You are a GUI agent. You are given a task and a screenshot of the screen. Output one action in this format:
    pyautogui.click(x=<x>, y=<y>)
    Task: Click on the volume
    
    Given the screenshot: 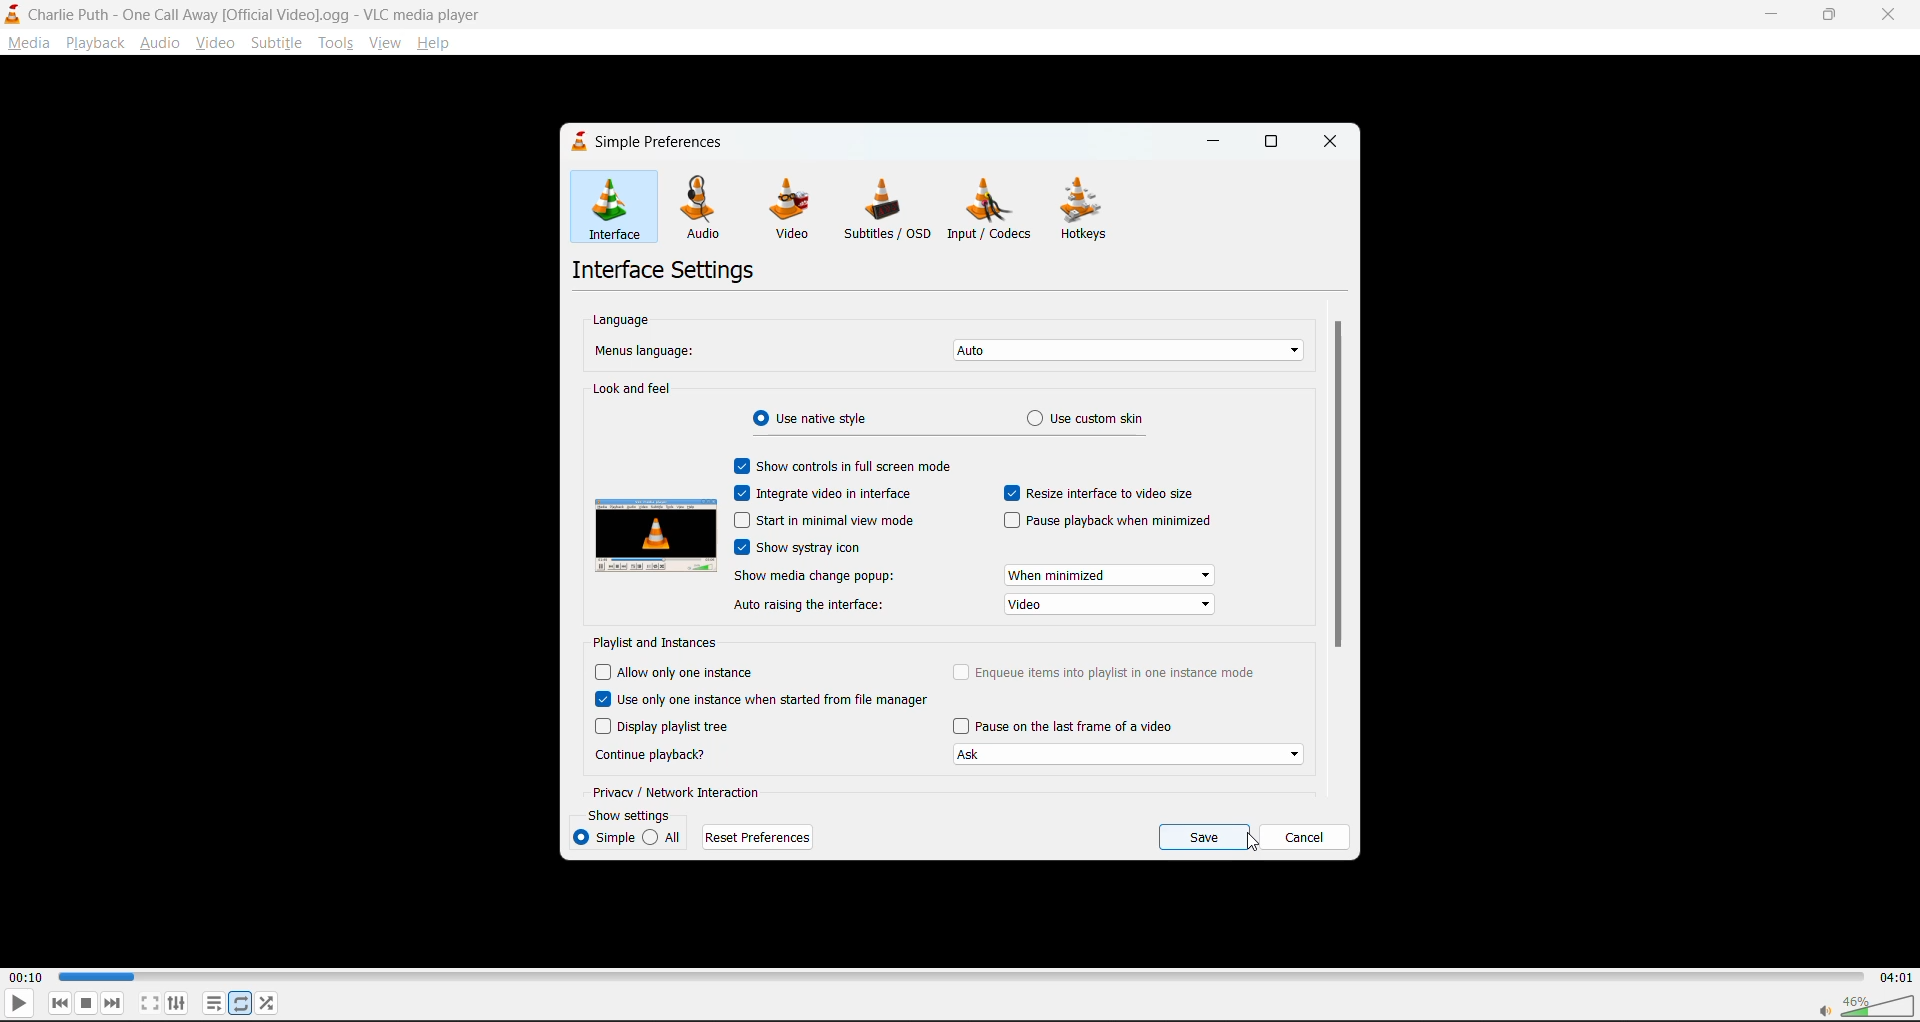 What is the action you would take?
    pyautogui.click(x=1860, y=1004)
    